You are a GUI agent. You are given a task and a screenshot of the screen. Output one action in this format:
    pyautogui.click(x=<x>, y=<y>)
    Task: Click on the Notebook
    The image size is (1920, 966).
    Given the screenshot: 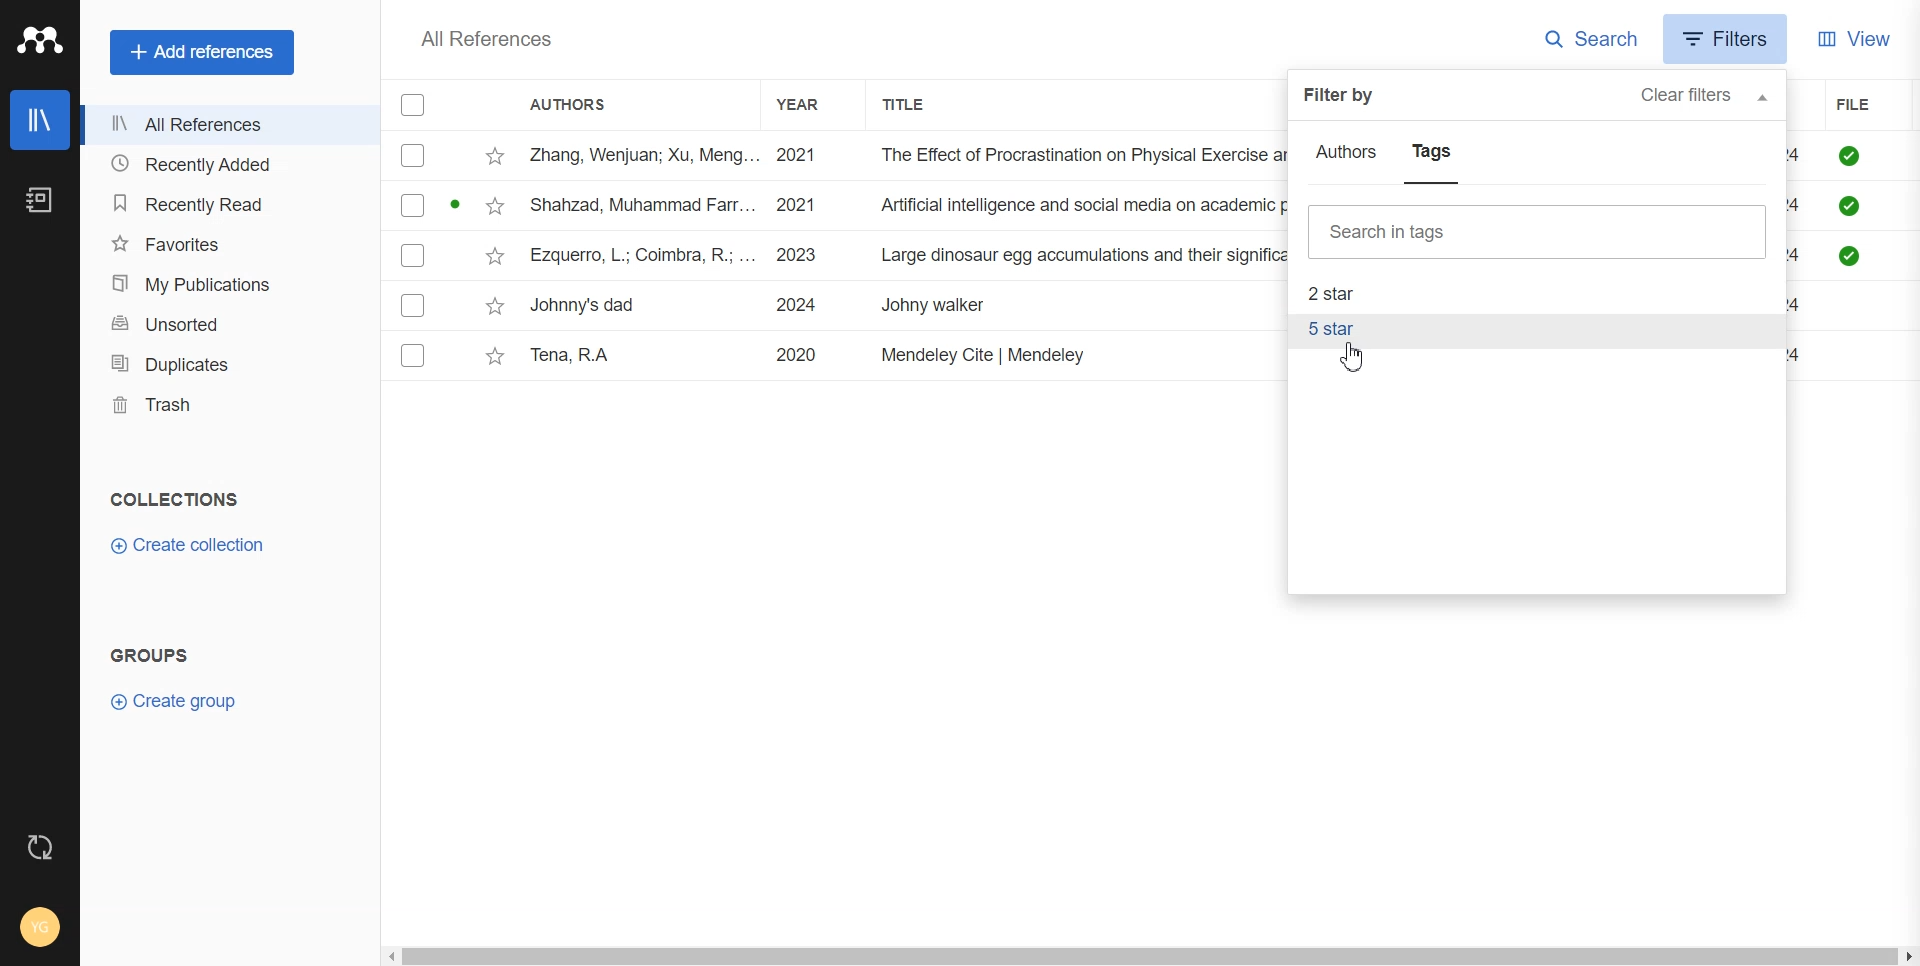 What is the action you would take?
    pyautogui.click(x=39, y=200)
    